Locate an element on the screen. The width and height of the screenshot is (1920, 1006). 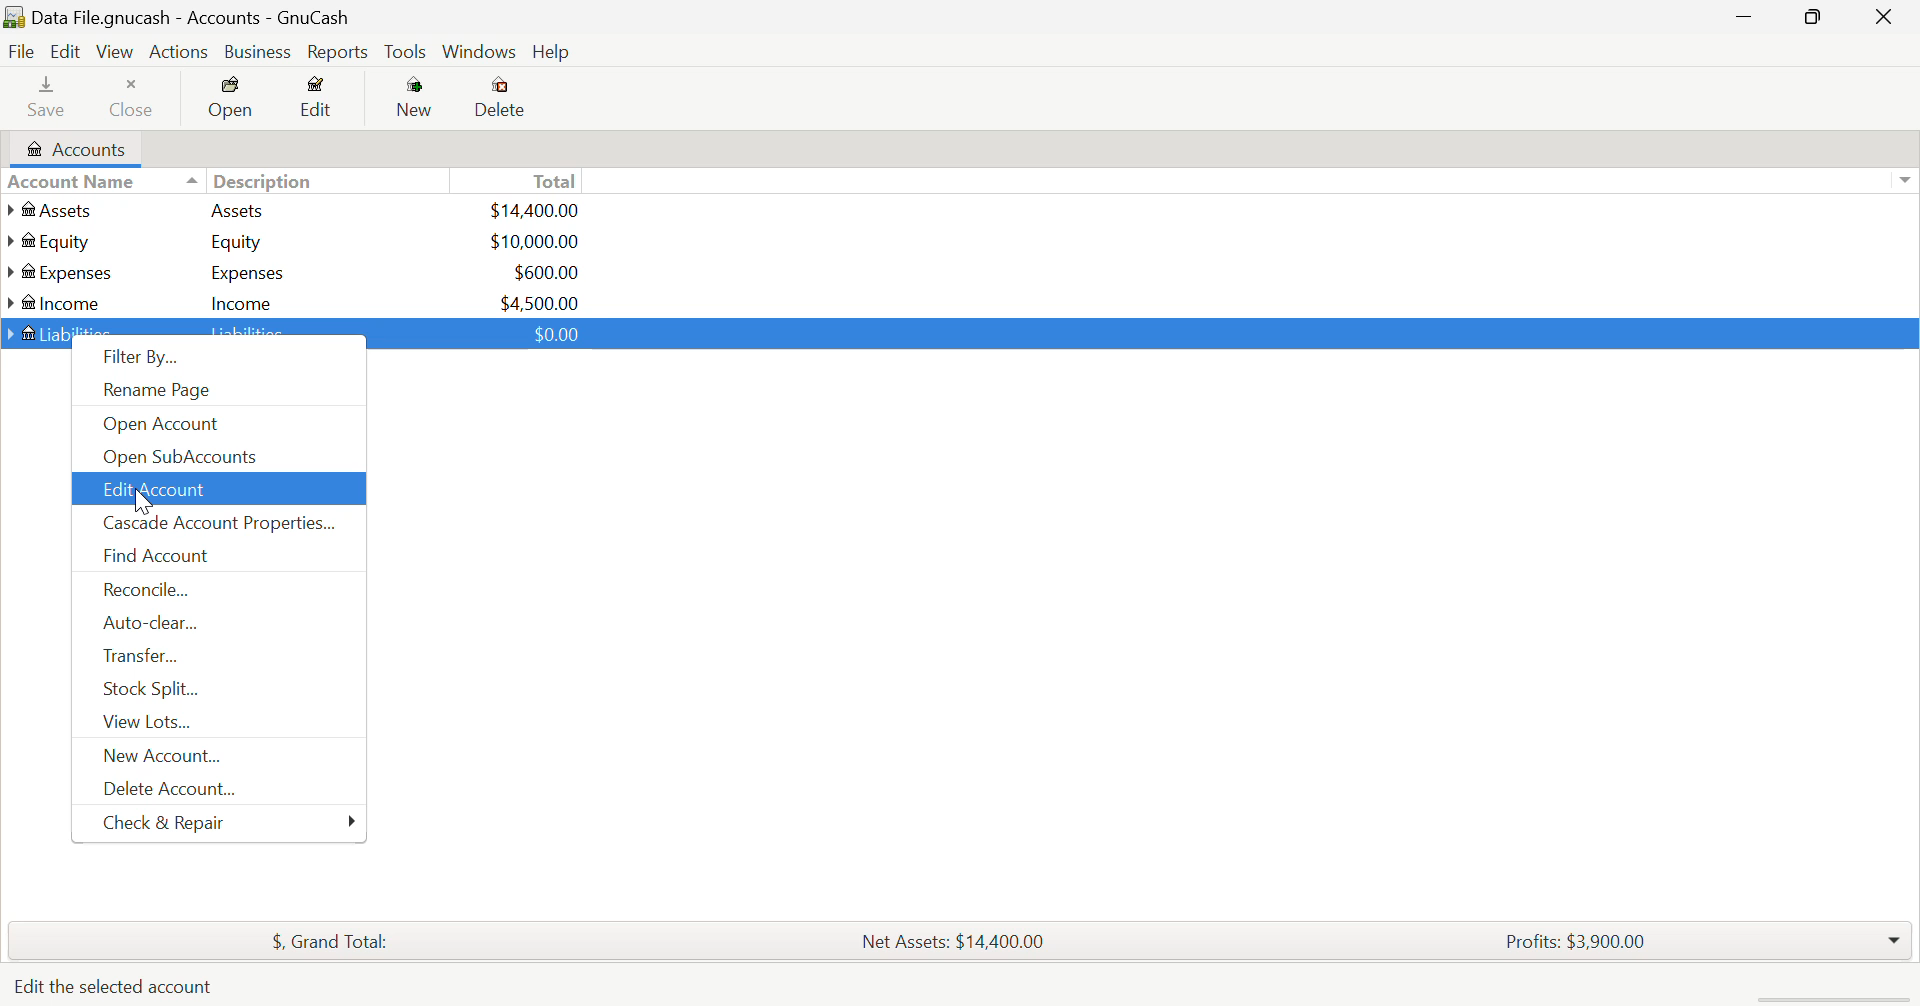
Restore Down is located at coordinates (1745, 19).